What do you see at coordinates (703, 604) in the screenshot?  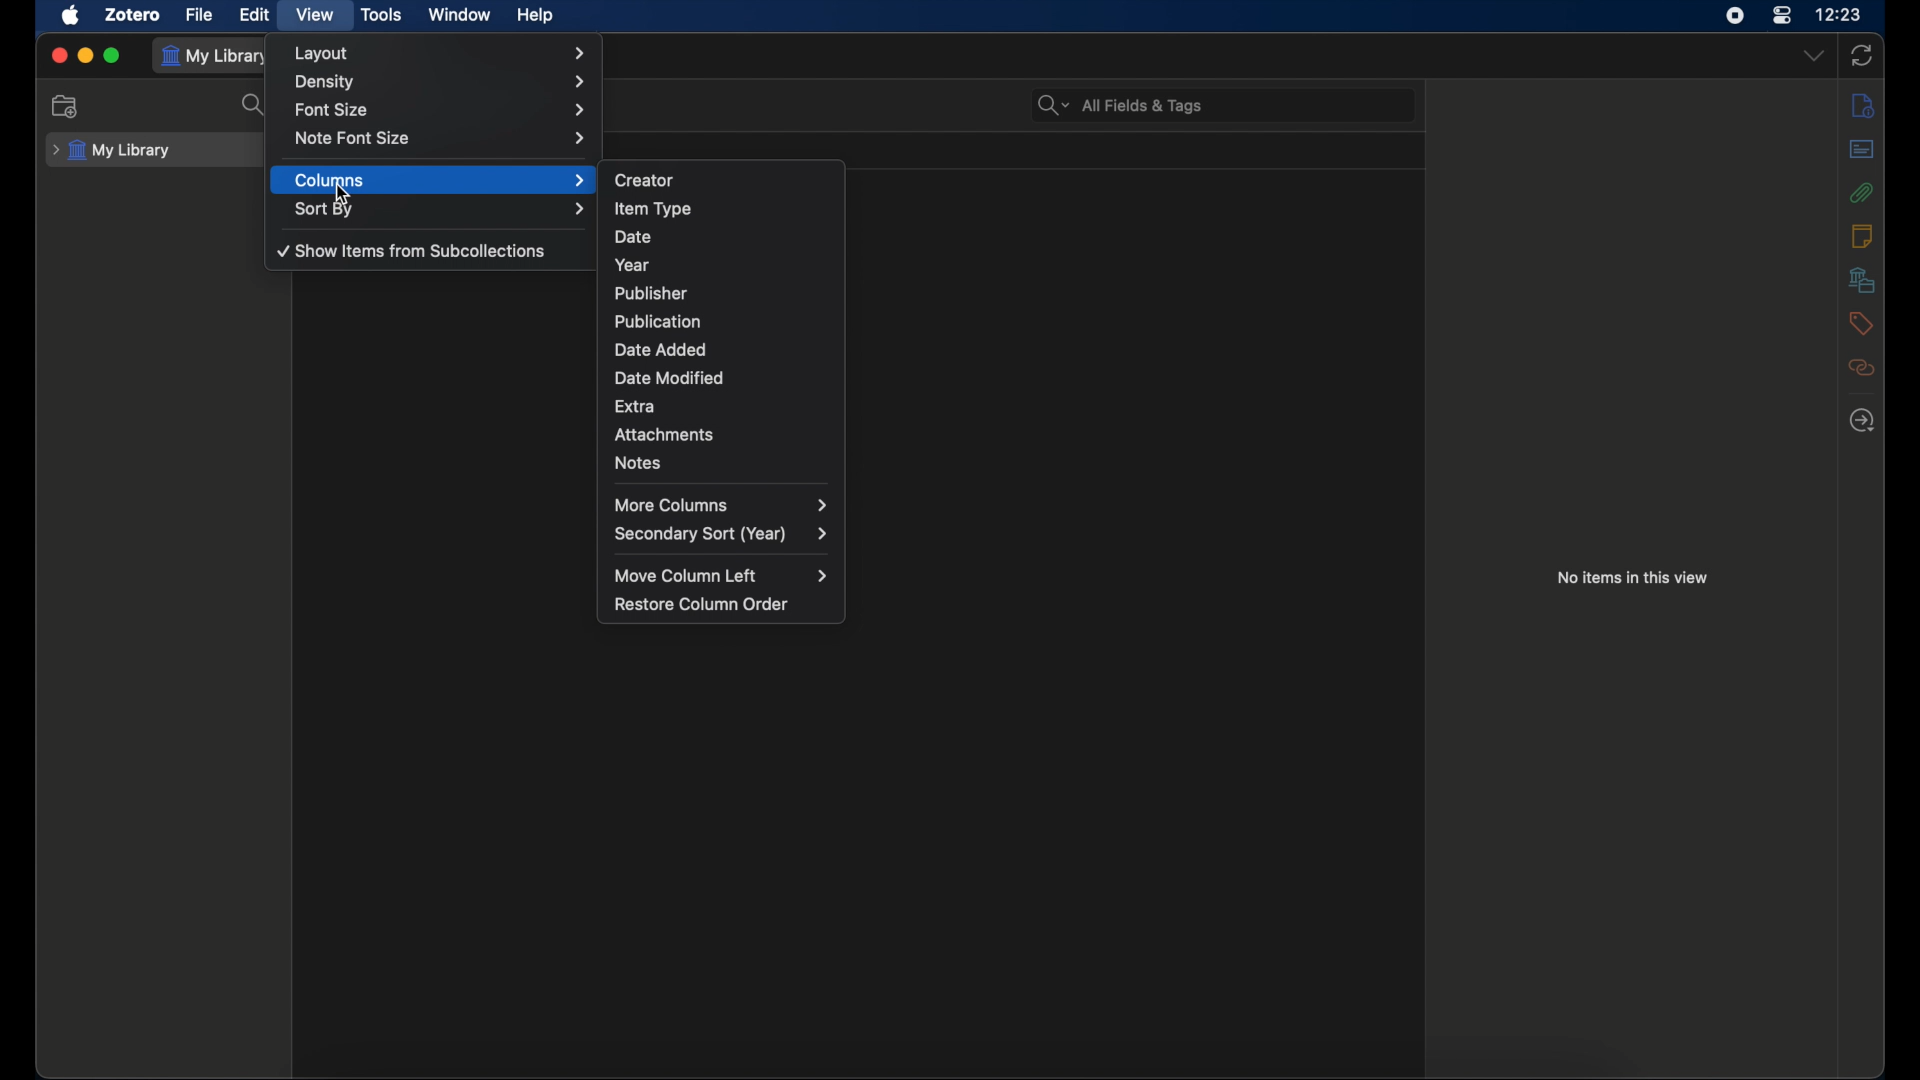 I see `restore column order` at bounding box center [703, 604].